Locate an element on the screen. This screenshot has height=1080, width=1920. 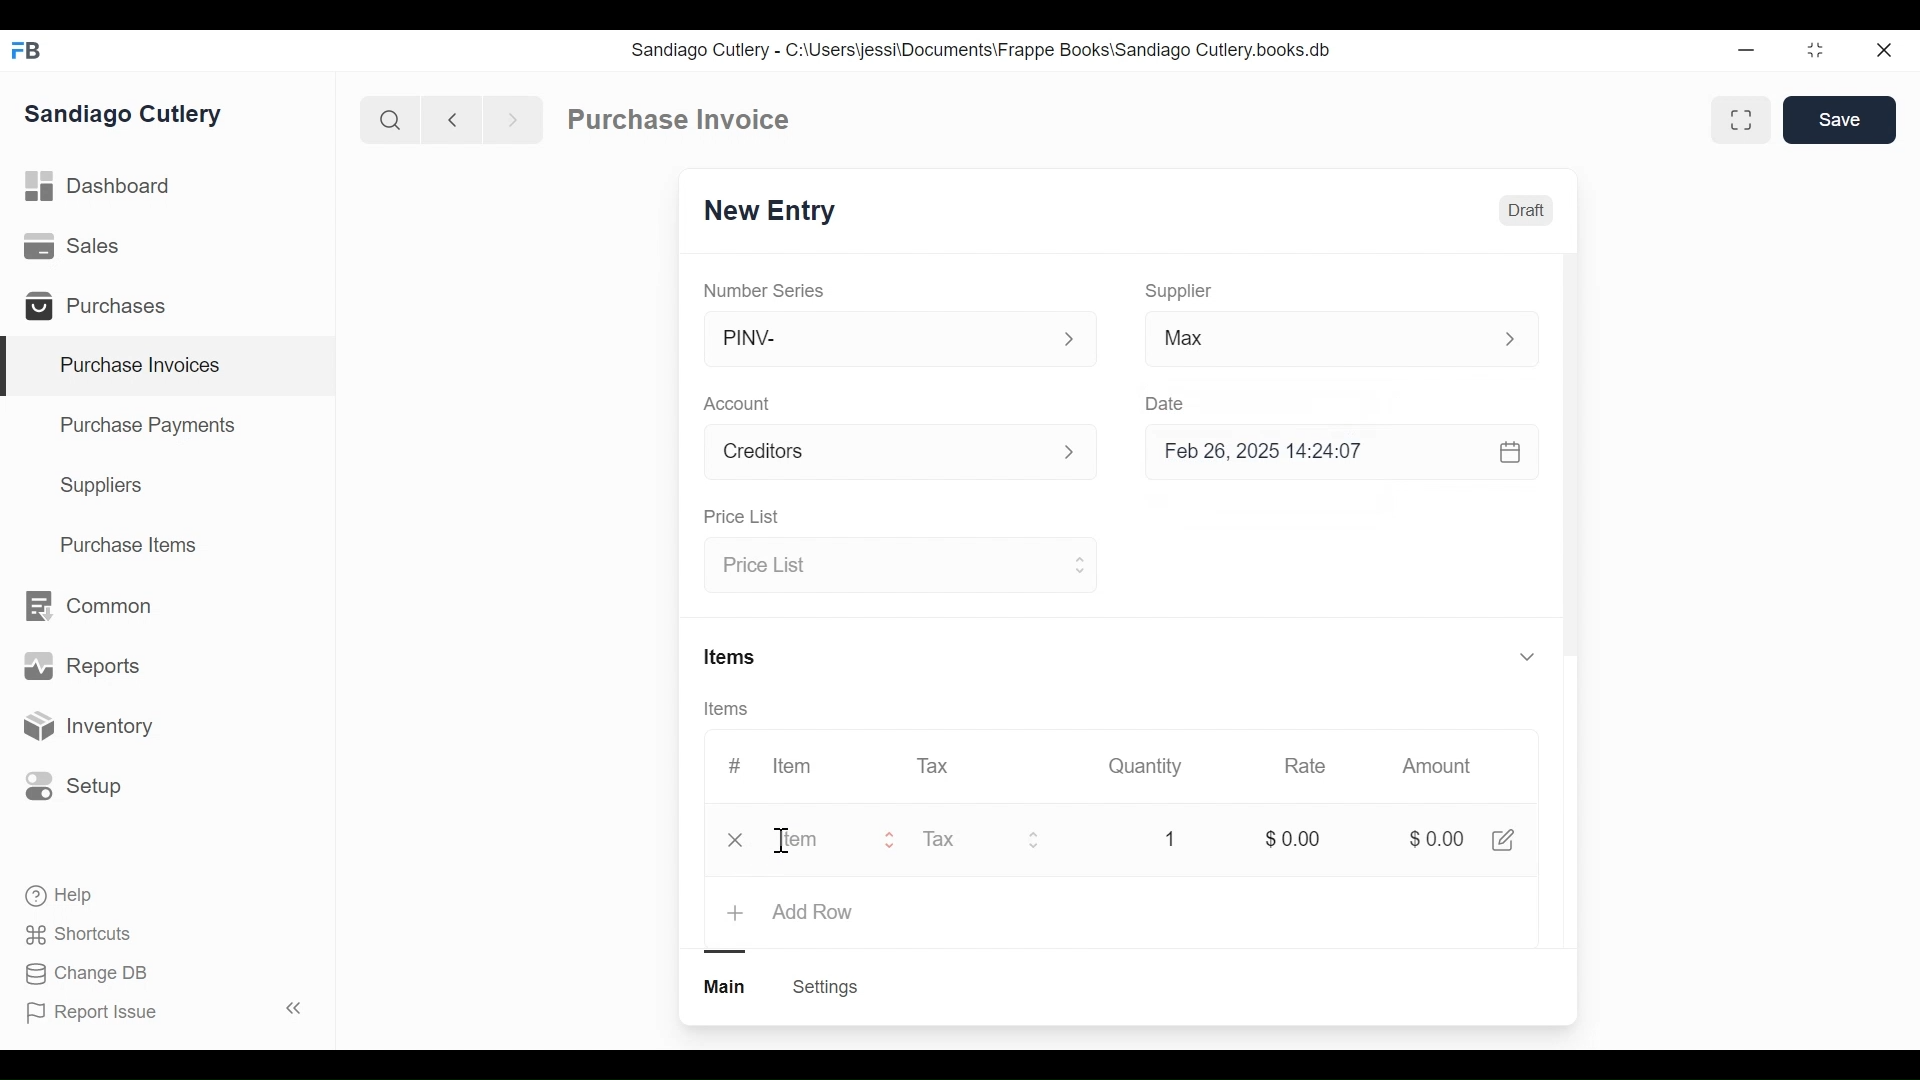
Shortcuts is located at coordinates (81, 933).